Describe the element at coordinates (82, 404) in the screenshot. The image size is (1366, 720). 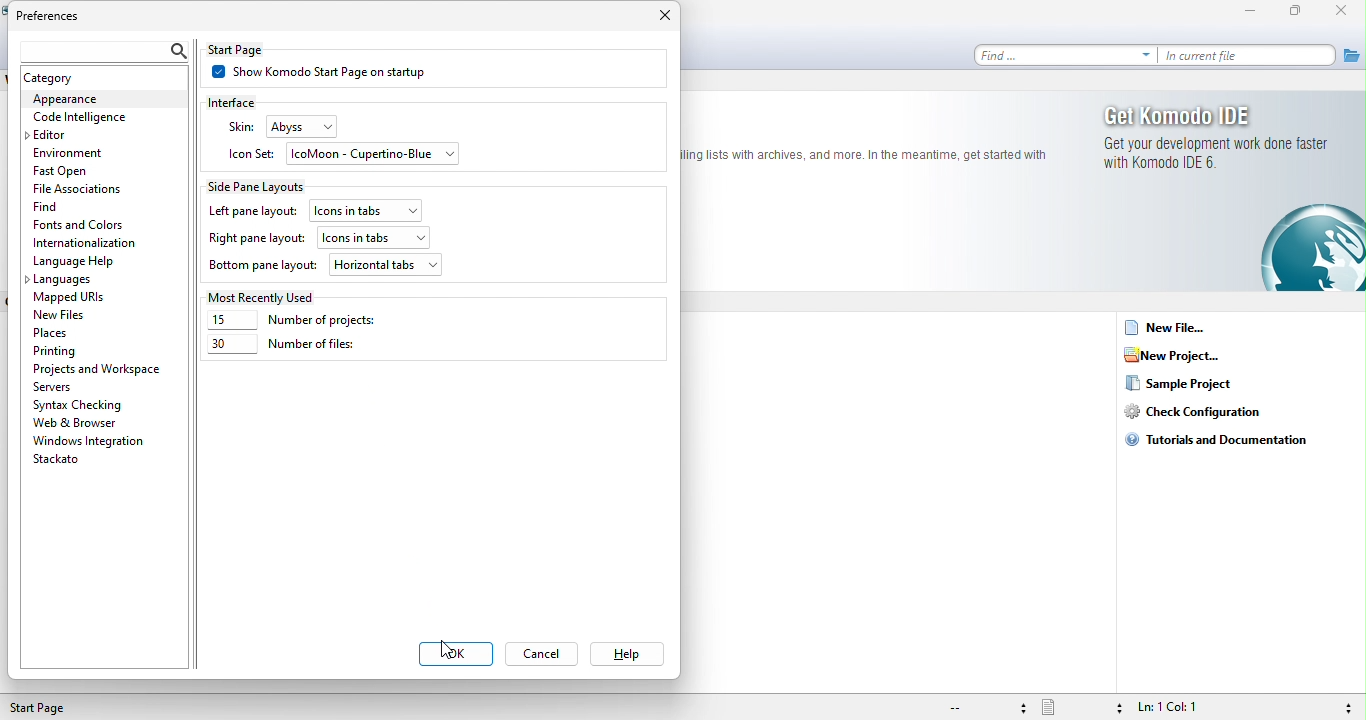
I see `syntax checking` at that location.